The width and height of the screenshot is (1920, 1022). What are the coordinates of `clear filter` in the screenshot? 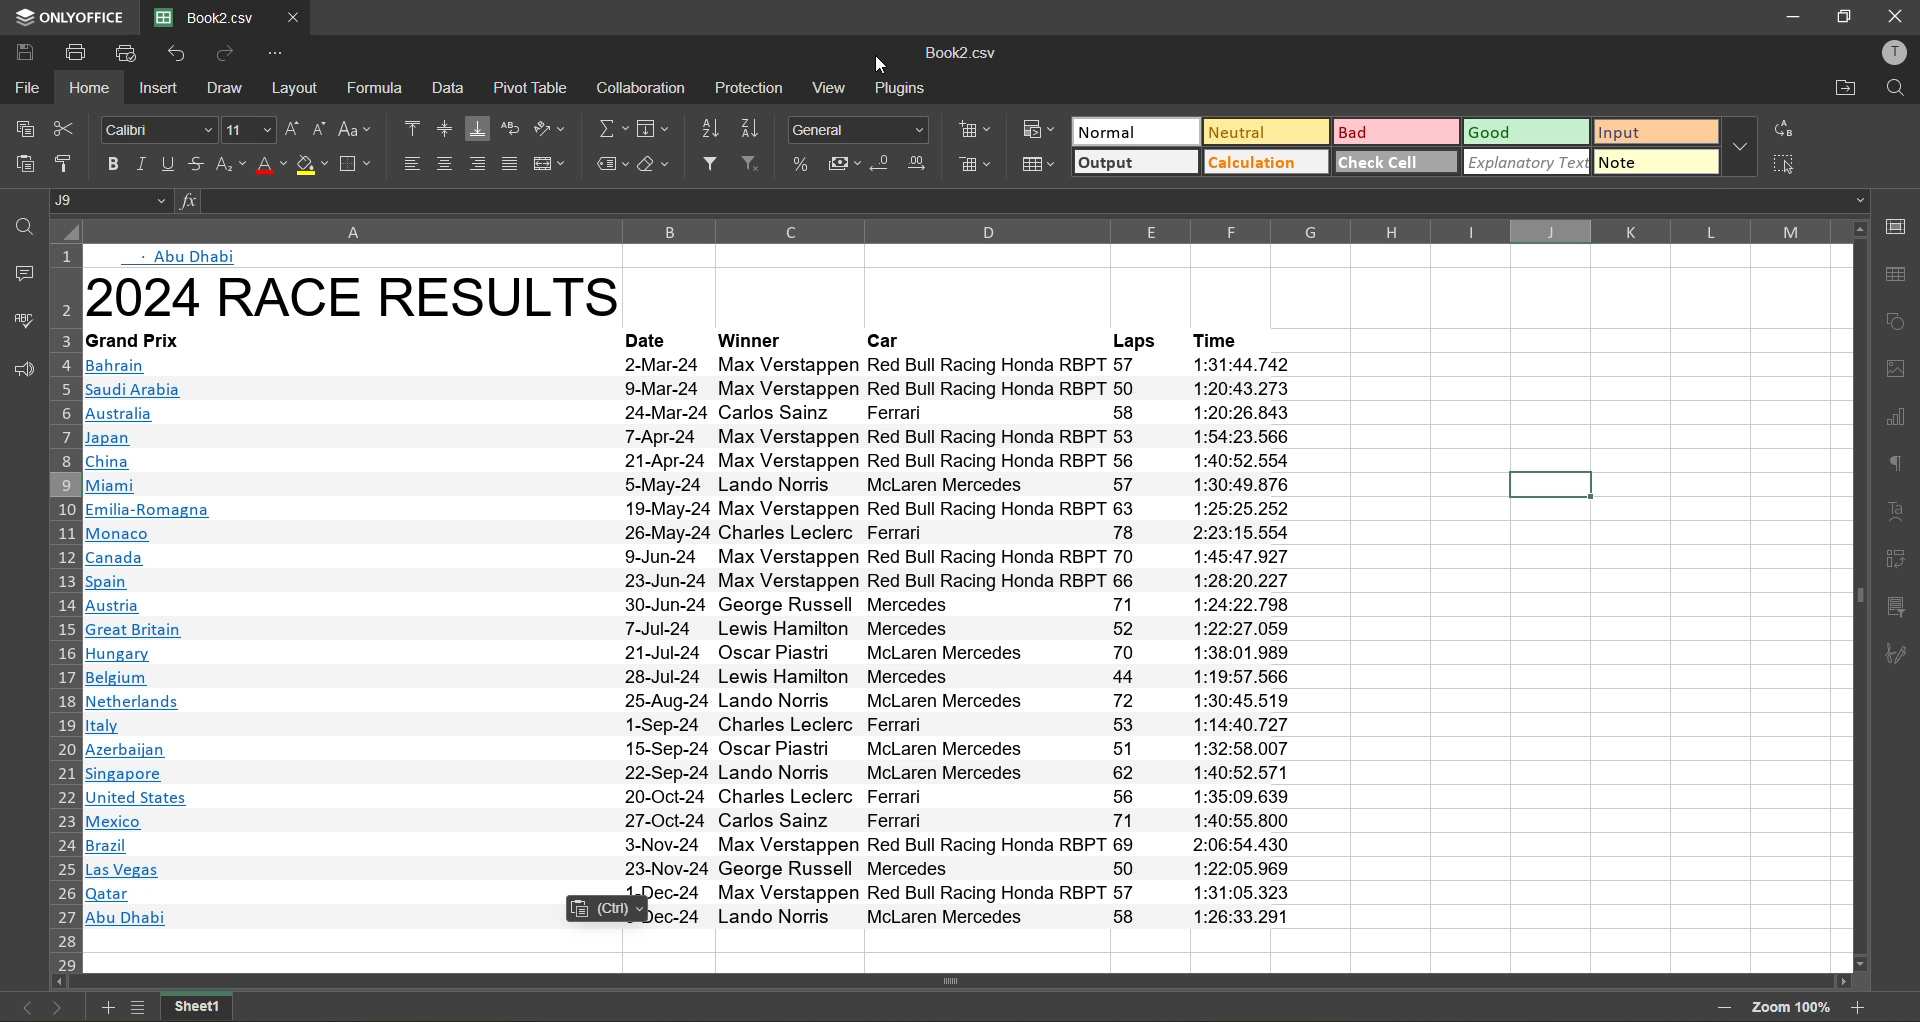 It's located at (752, 163).